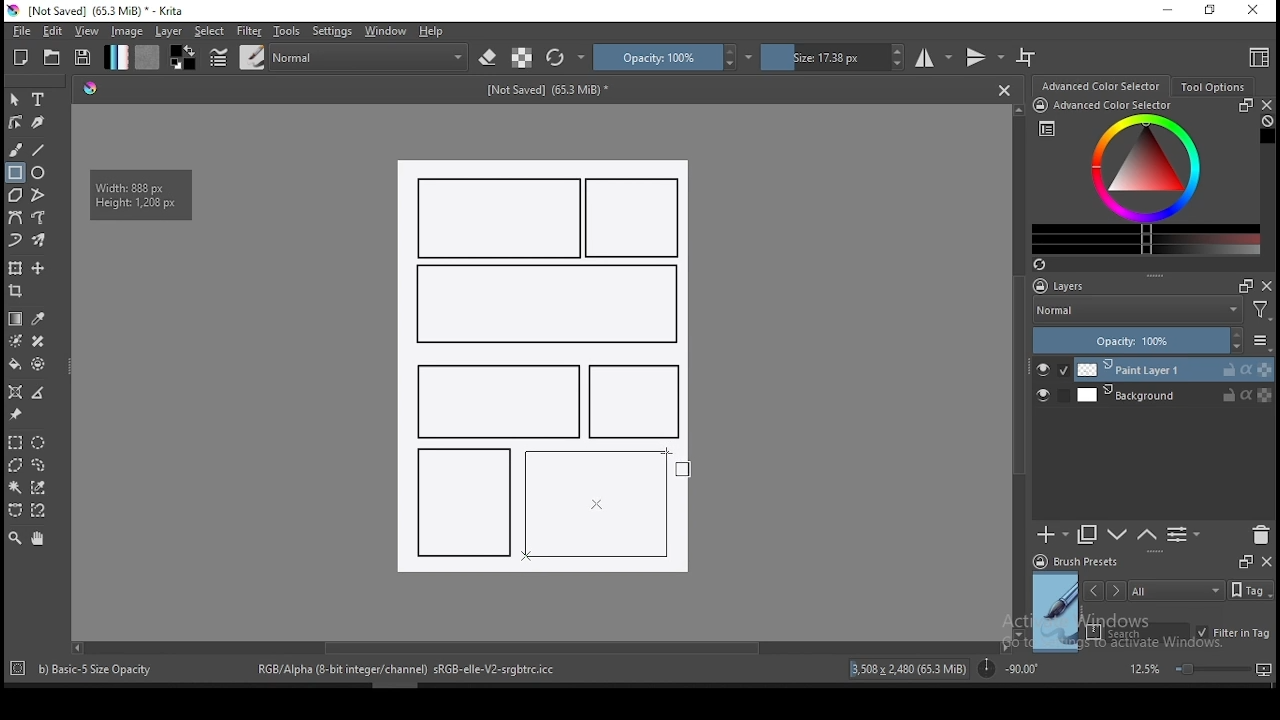 This screenshot has height=720, width=1280. I want to click on pick a color from image and current layer, so click(39, 319).